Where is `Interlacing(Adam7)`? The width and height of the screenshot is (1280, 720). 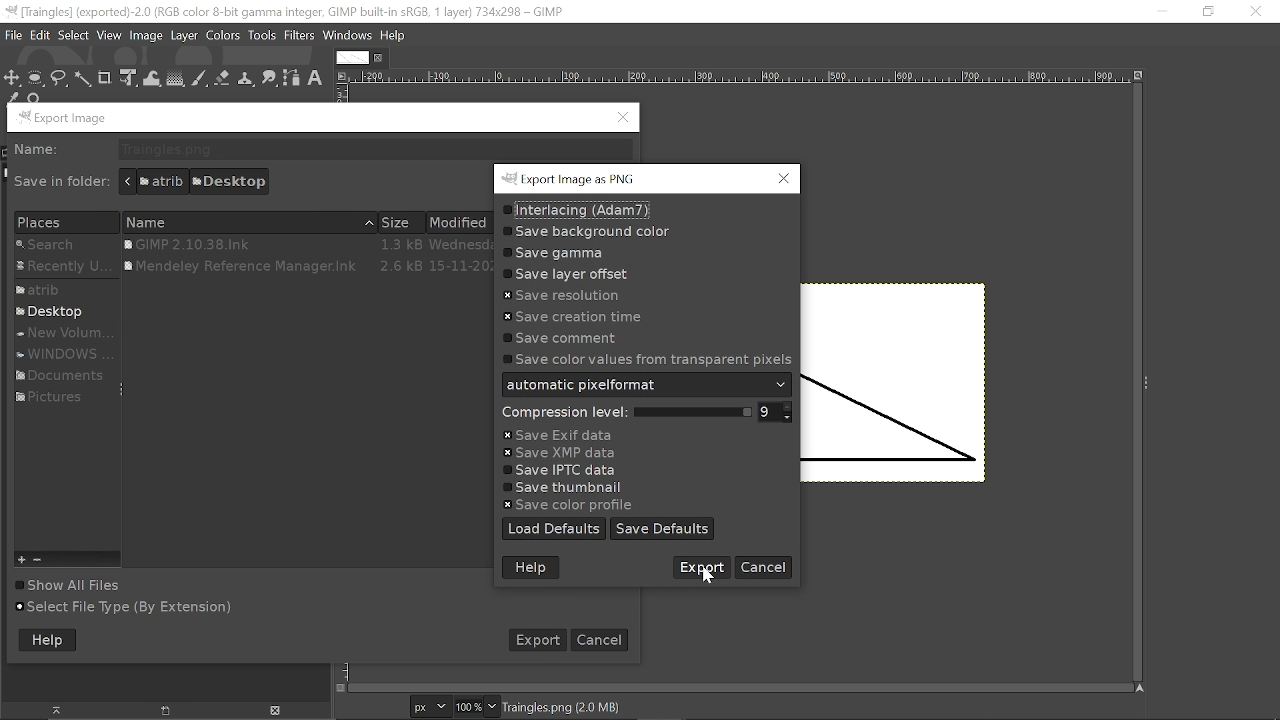
Interlacing(Adam7) is located at coordinates (575, 211).